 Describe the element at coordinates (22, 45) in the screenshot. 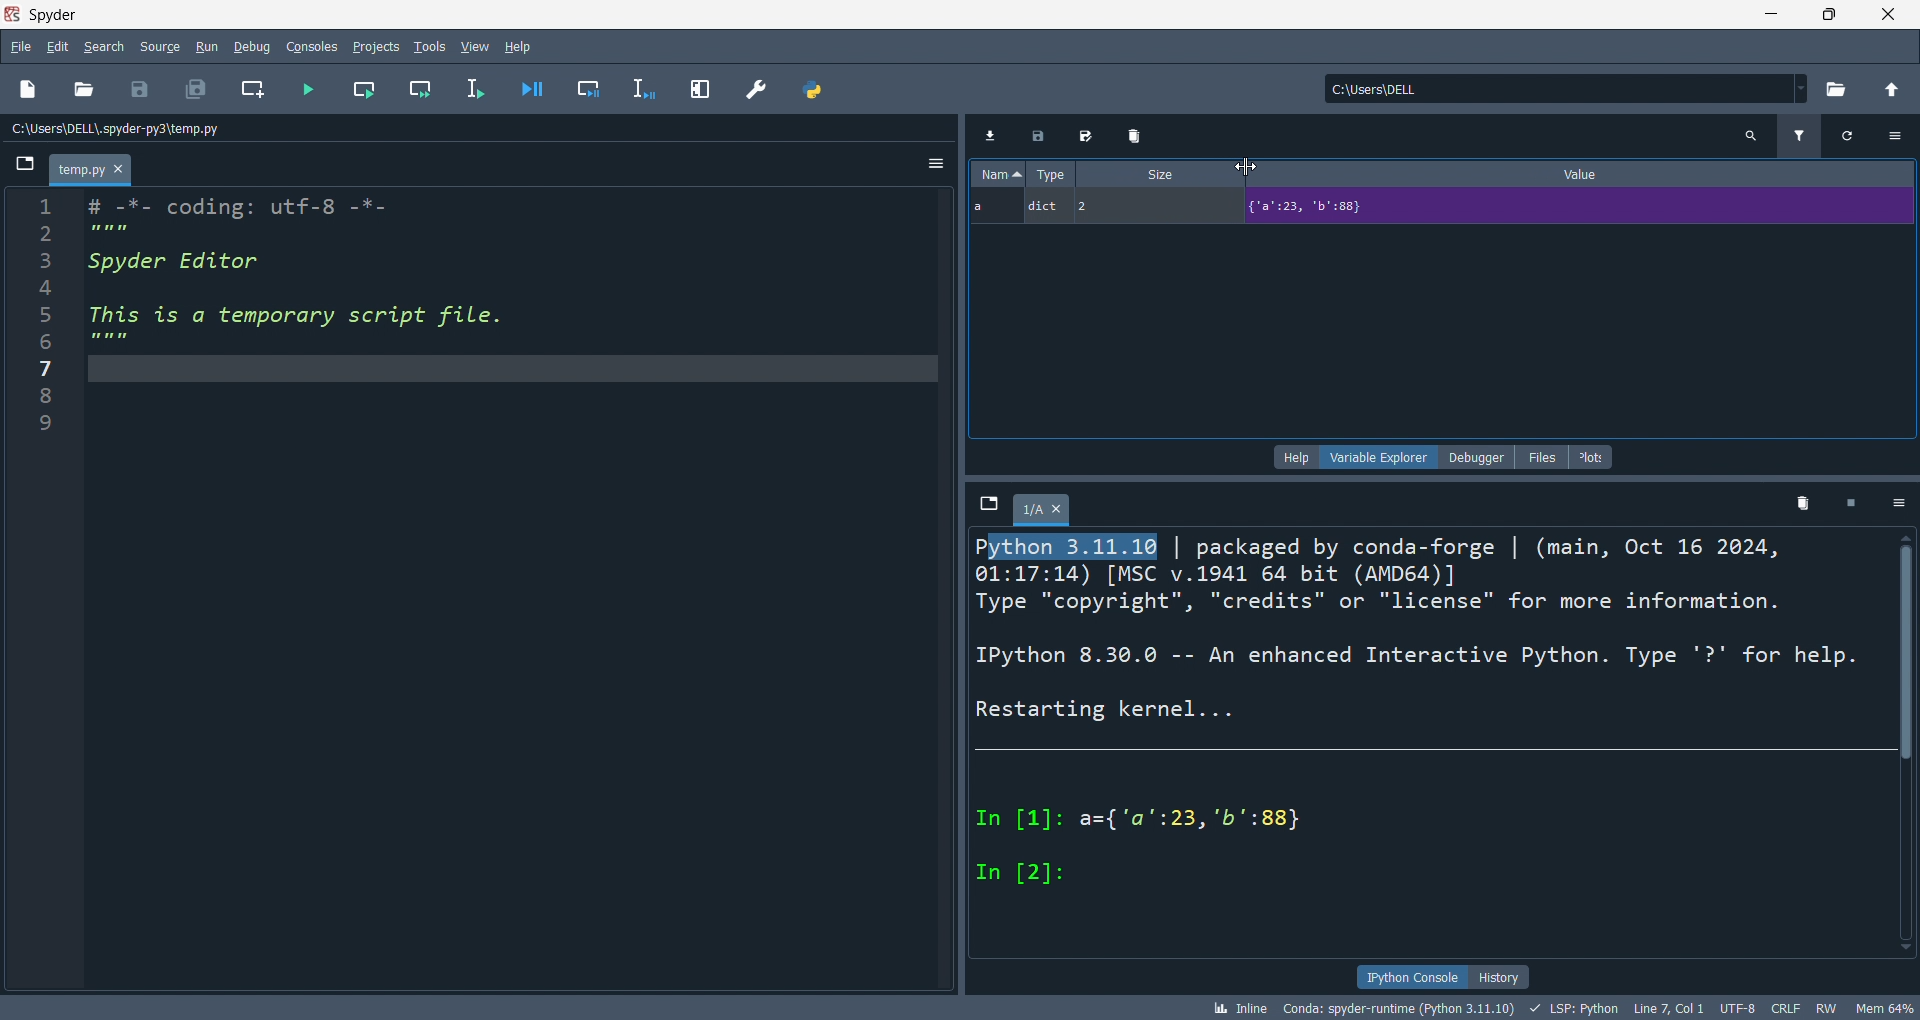

I see `file` at that location.